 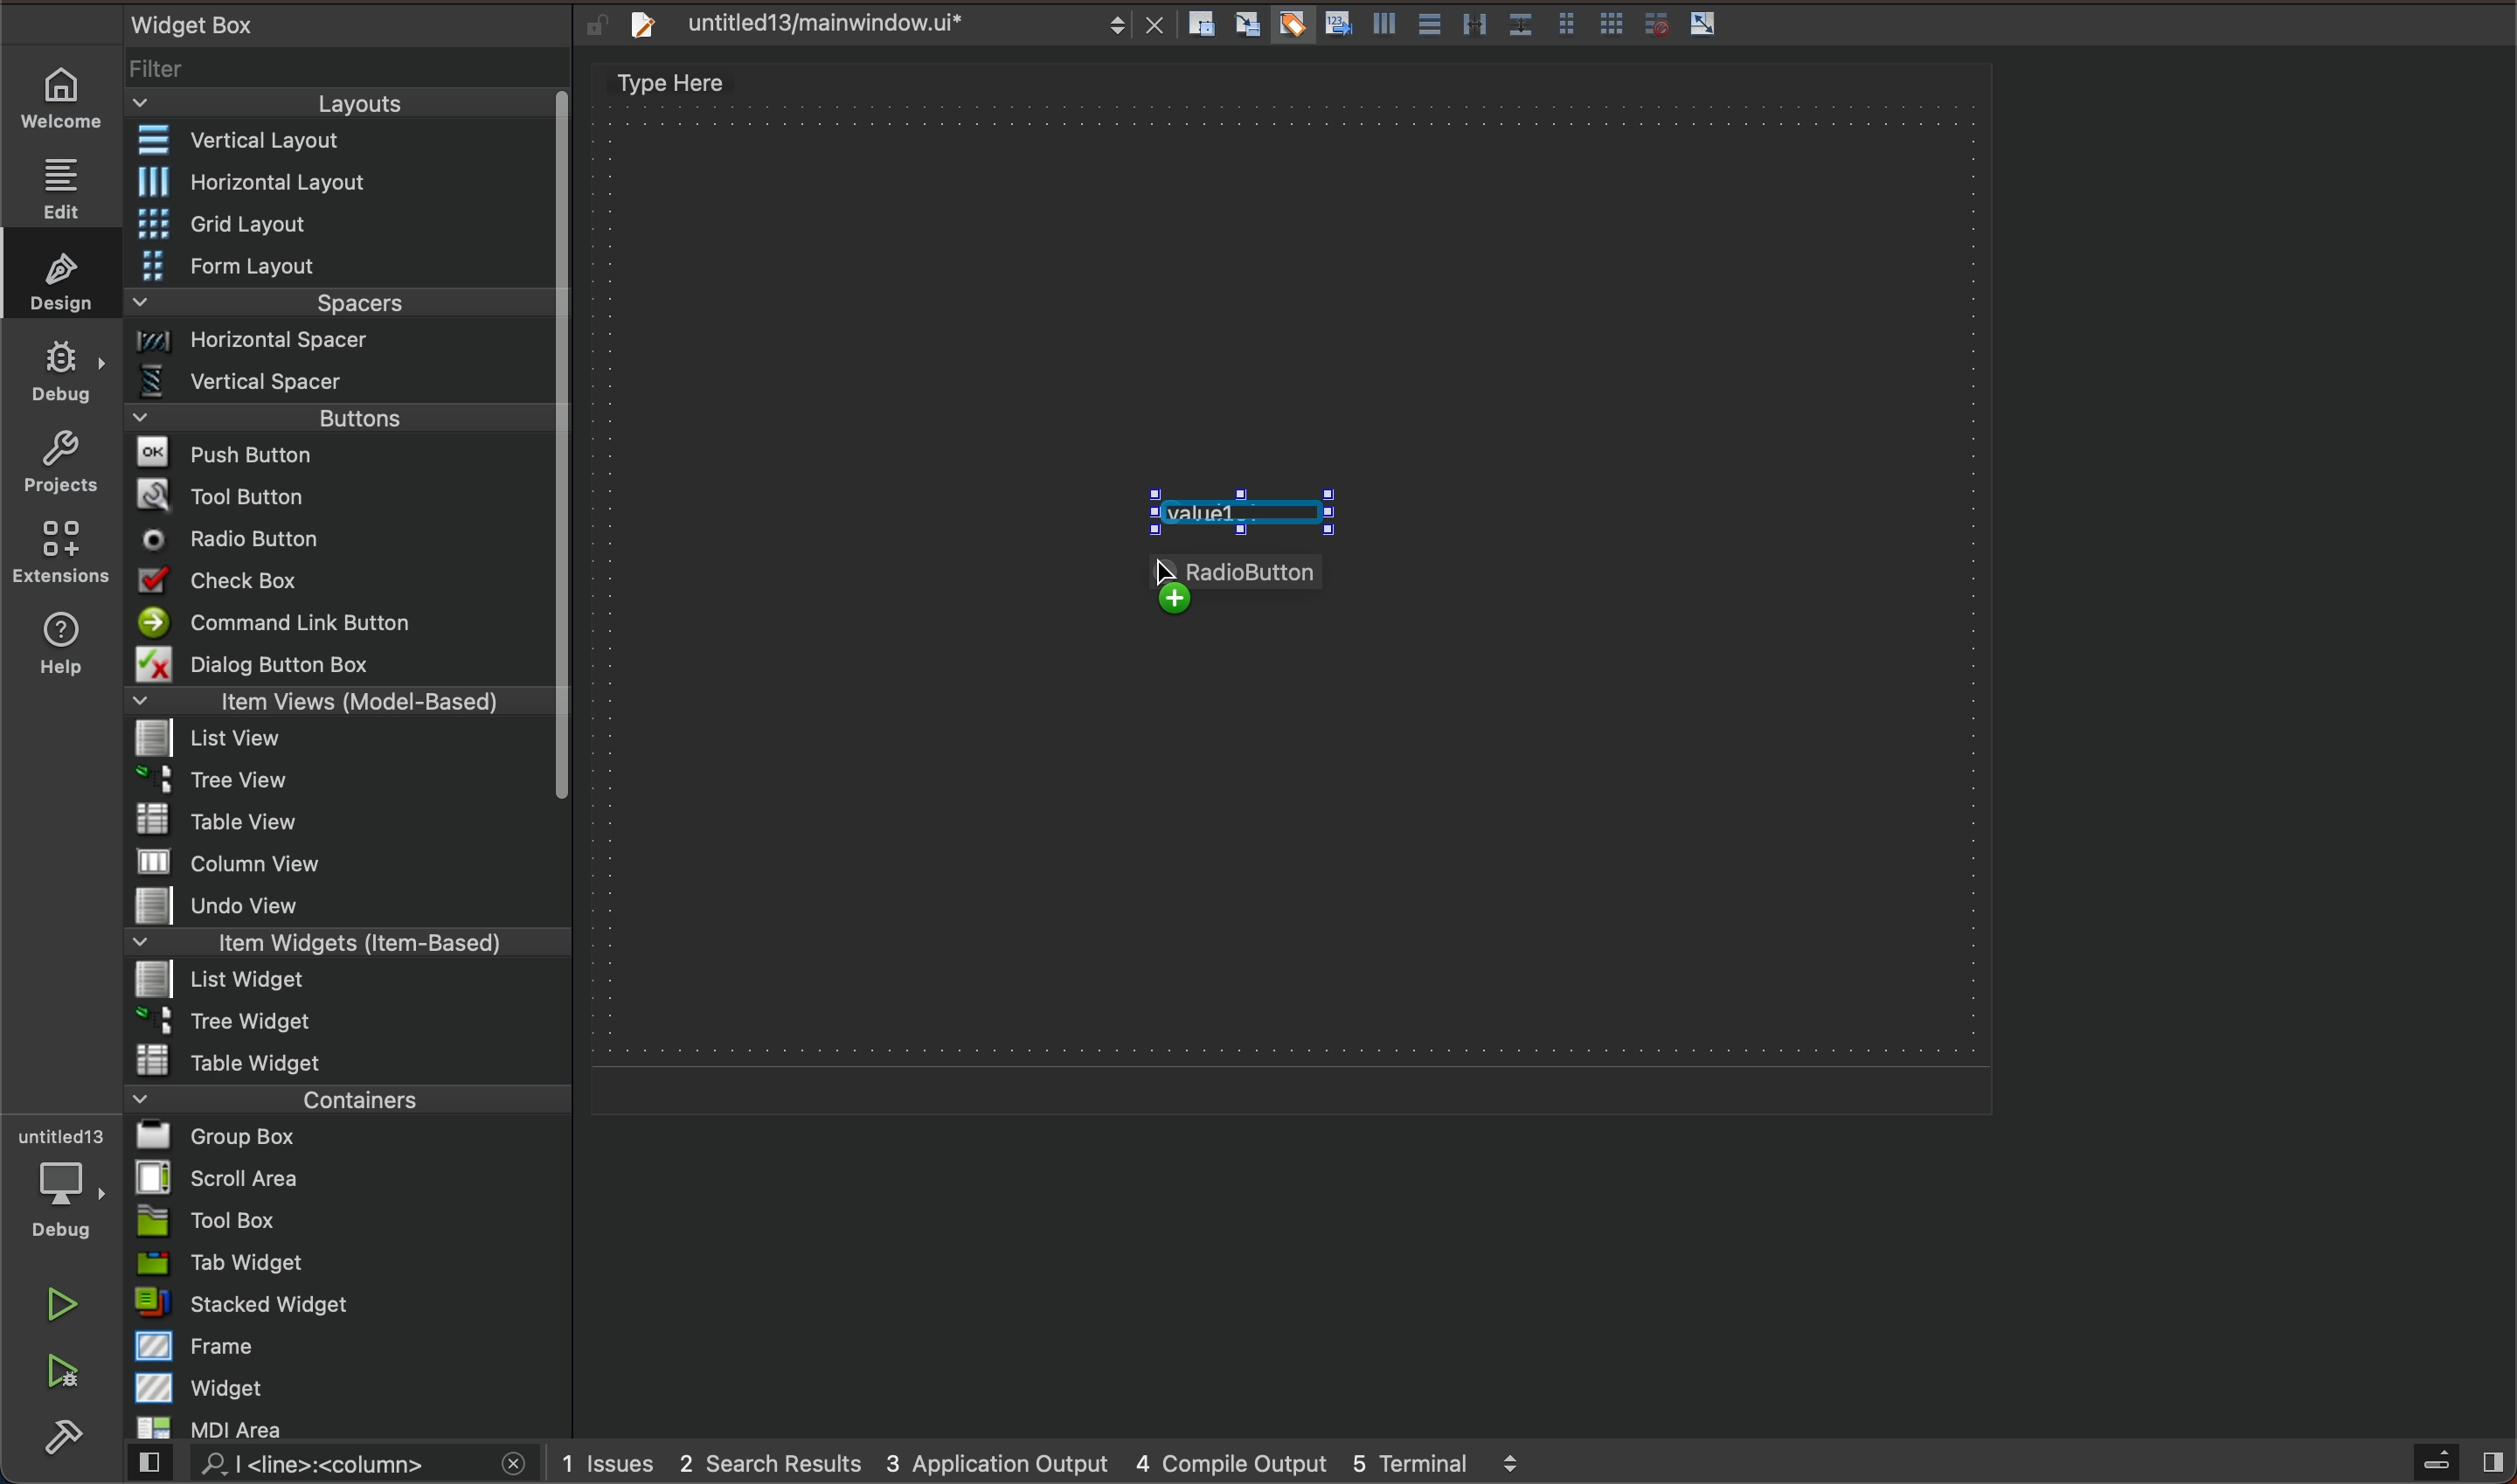 I want to click on , so click(x=1612, y=26).